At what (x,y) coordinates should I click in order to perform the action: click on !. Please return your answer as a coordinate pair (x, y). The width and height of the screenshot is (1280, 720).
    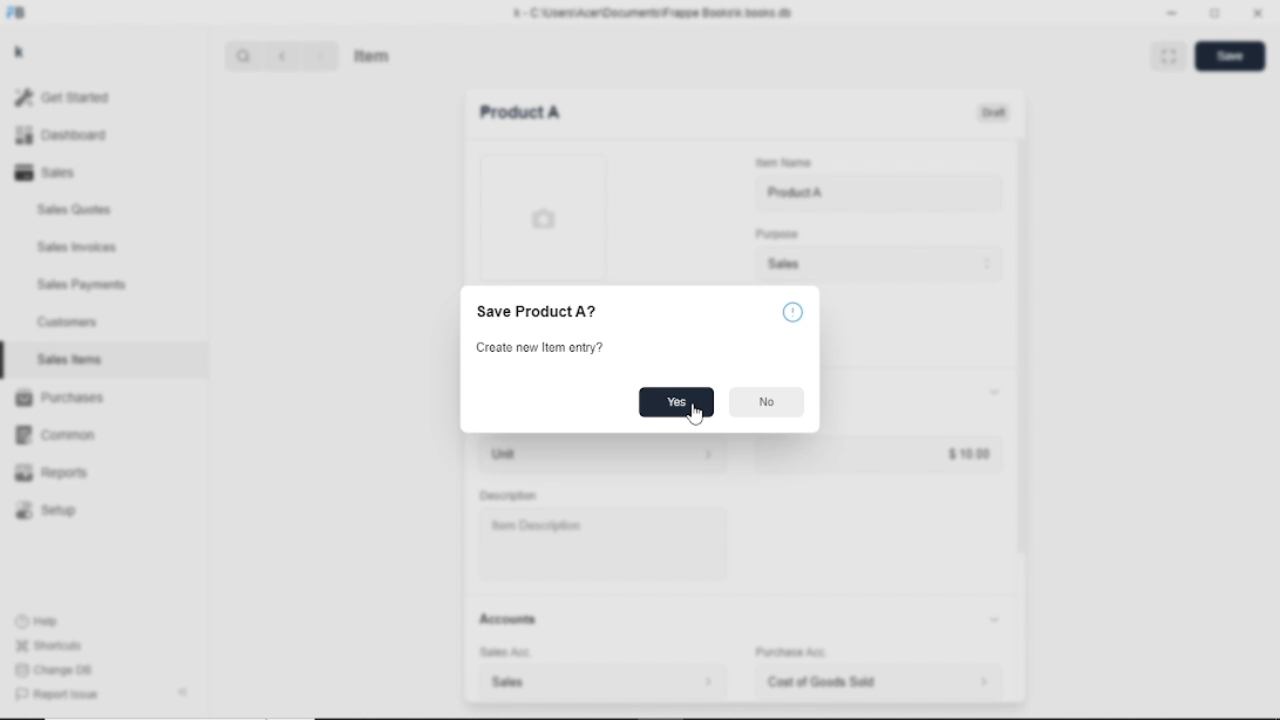
    Looking at the image, I should click on (794, 312).